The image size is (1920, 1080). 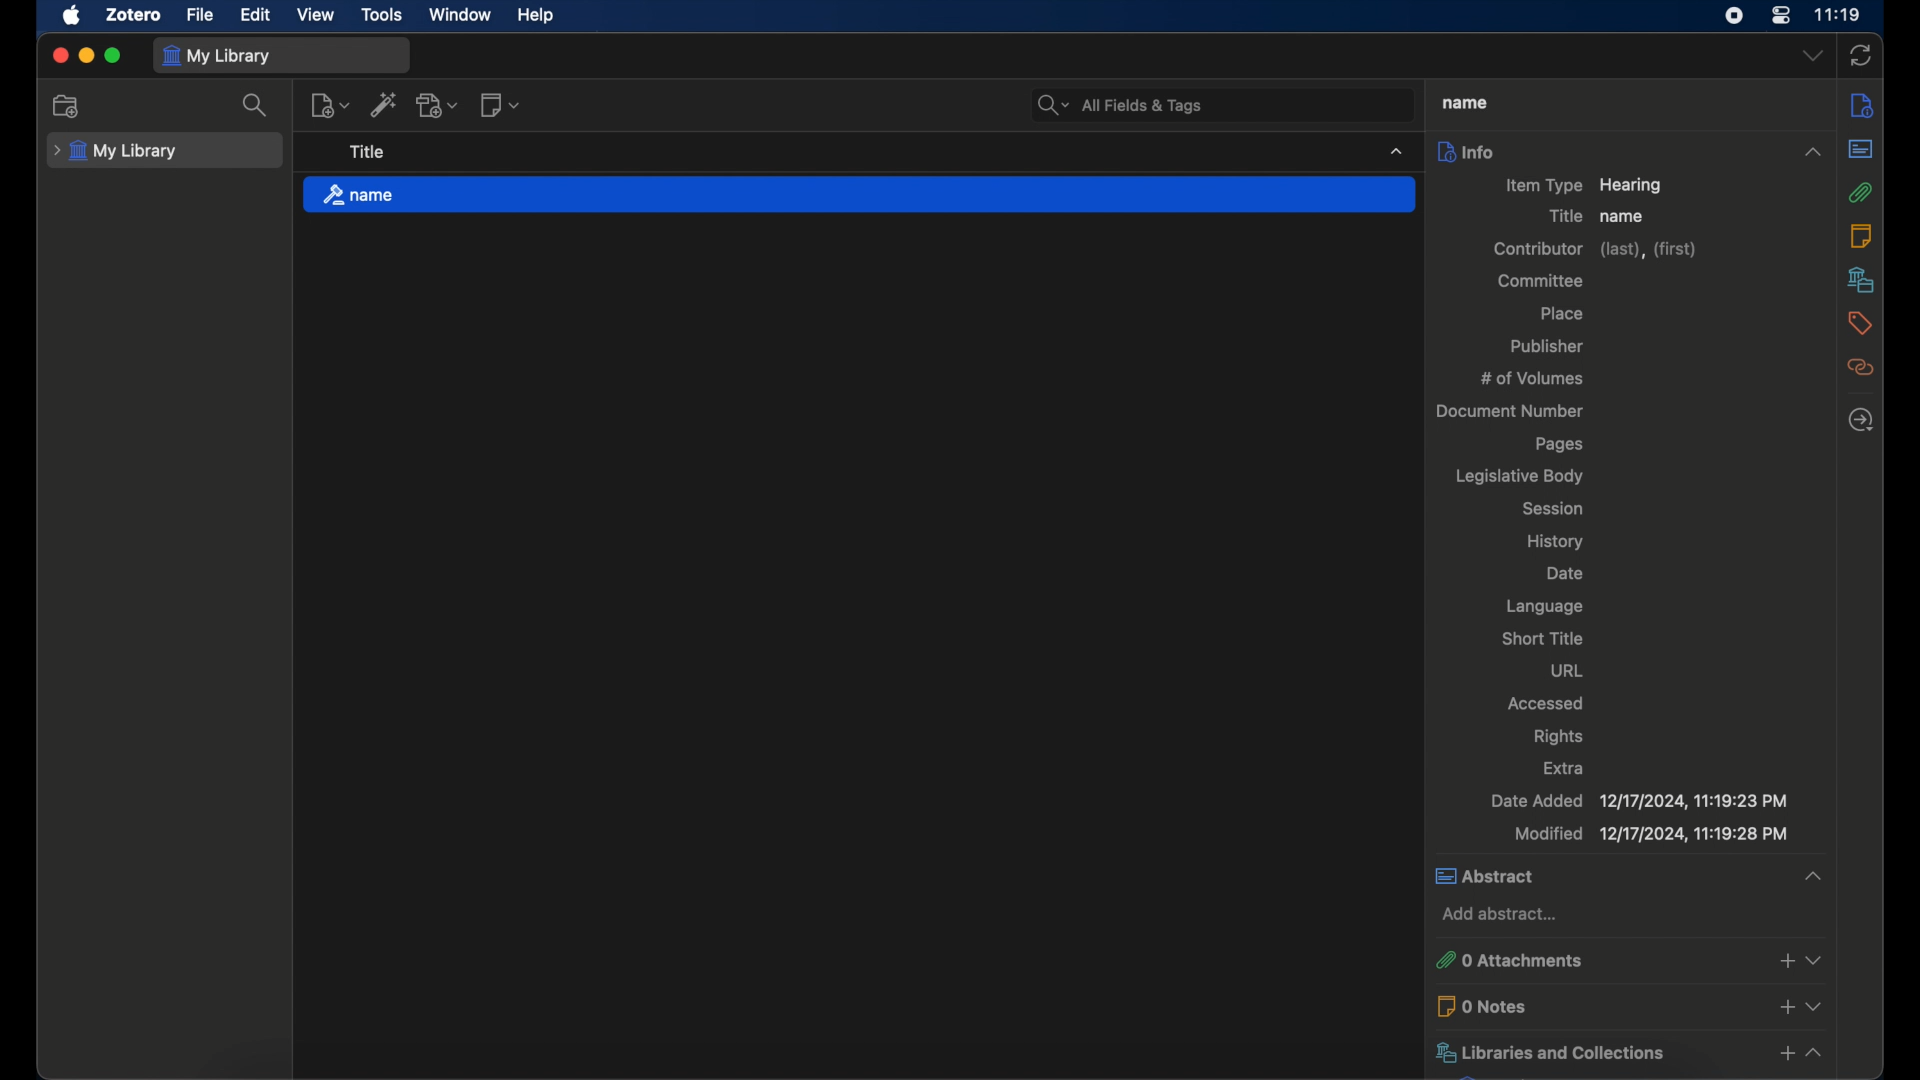 What do you see at coordinates (1540, 279) in the screenshot?
I see `committee` at bounding box center [1540, 279].